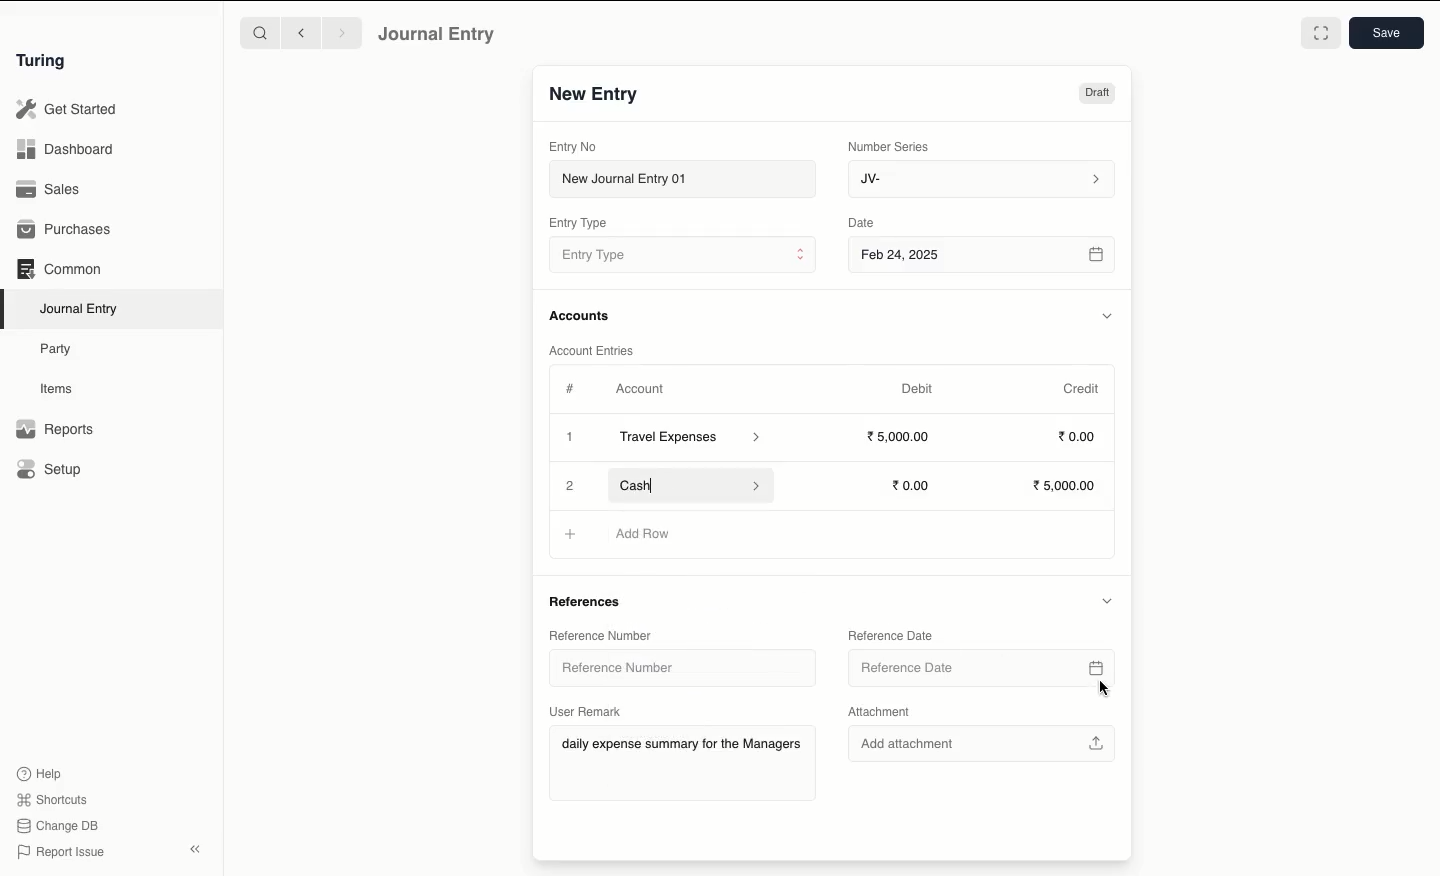 Image resolution: width=1440 pixels, height=876 pixels. I want to click on Reports, so click(55, 429).